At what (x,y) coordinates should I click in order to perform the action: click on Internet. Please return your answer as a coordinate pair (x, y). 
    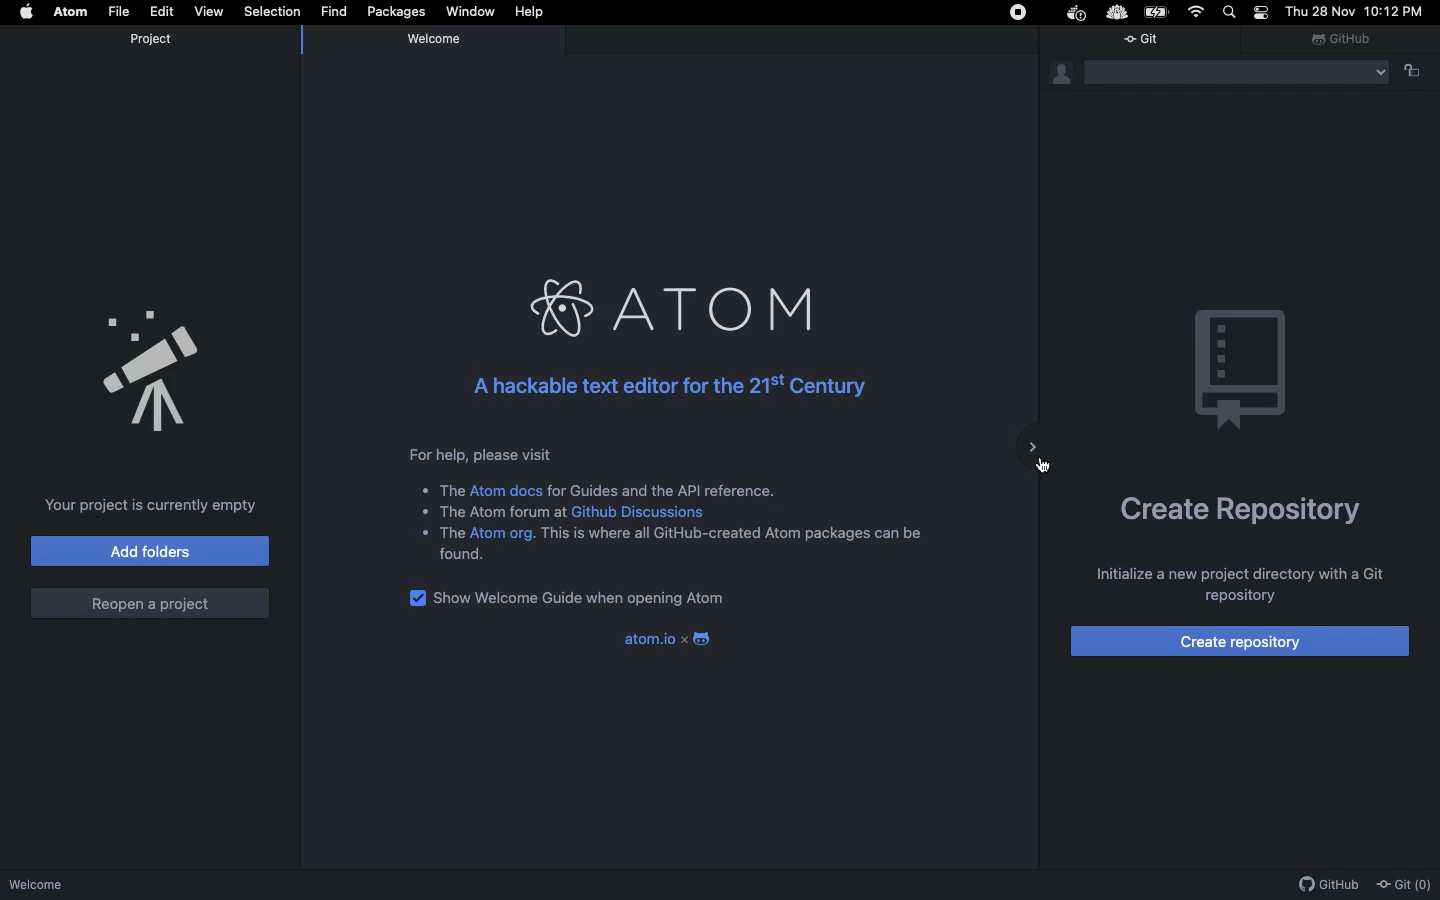
    Looking at the image, I should click on (1198, 12).